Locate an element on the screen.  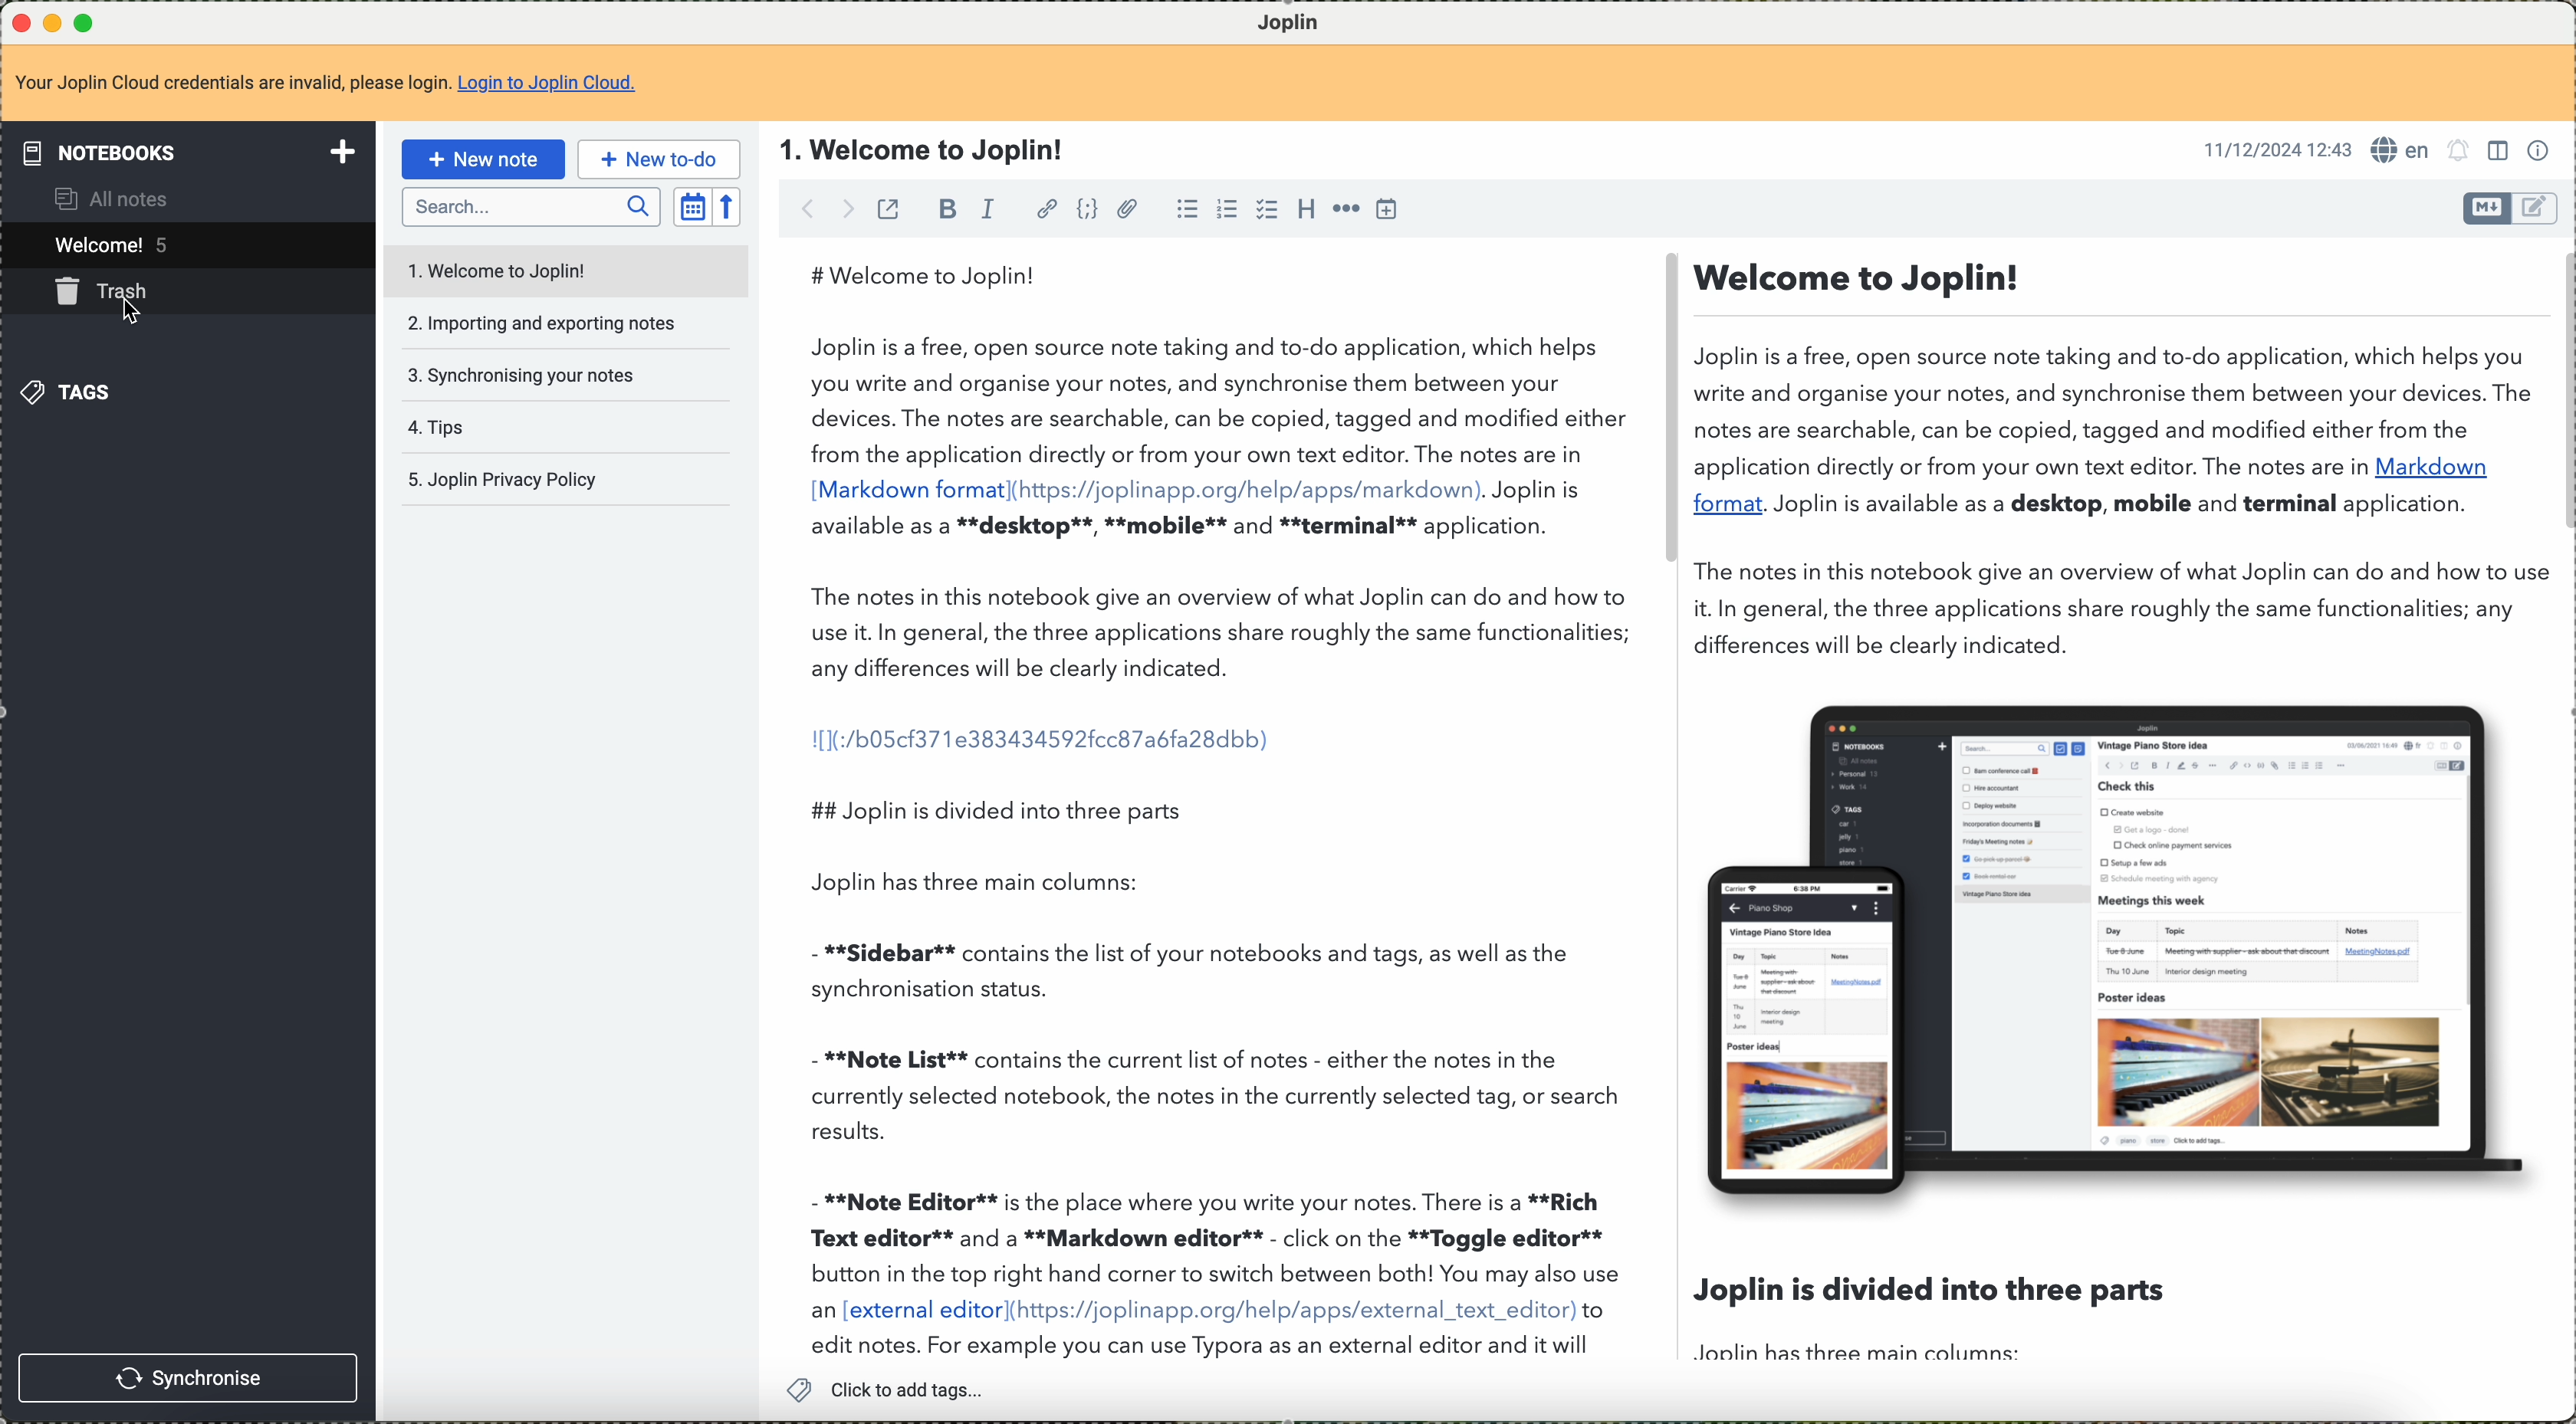
click on trash is located at coordinates (154, 297).